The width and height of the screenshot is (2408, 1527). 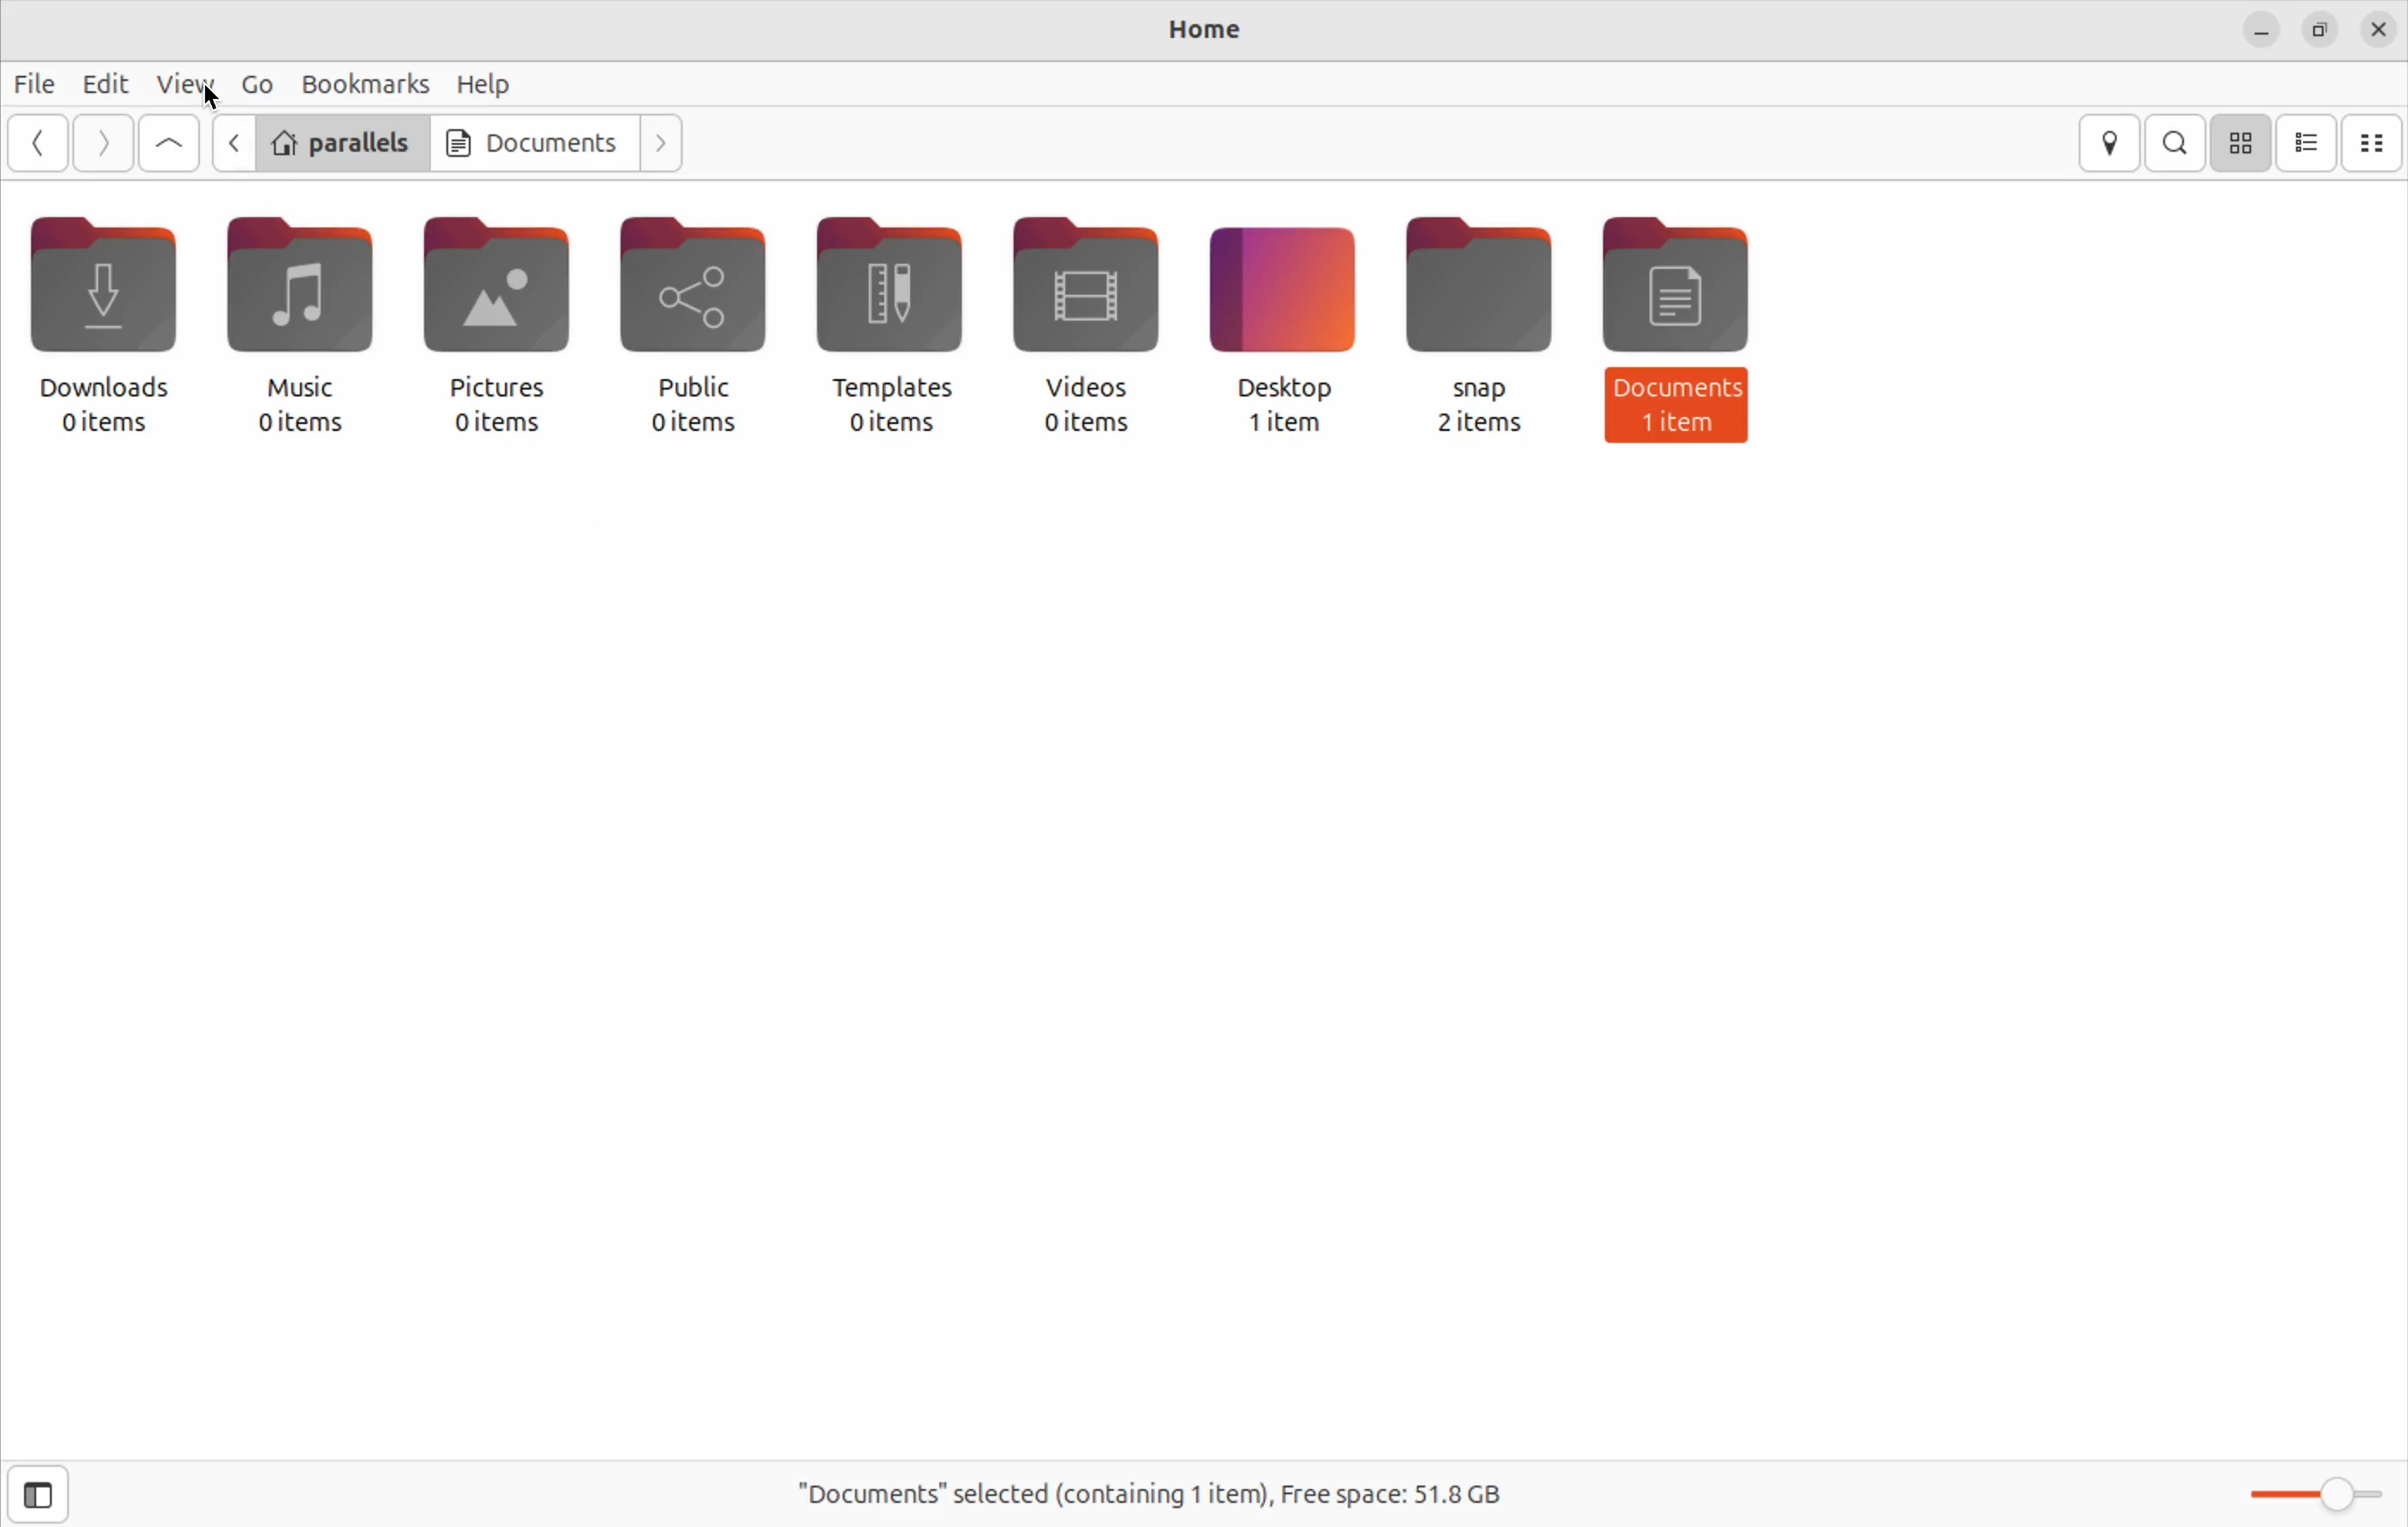 What do you see at coordinates (1486, 427) in the screenshot?
I see `2 items` at bounding box center [1486, 427].